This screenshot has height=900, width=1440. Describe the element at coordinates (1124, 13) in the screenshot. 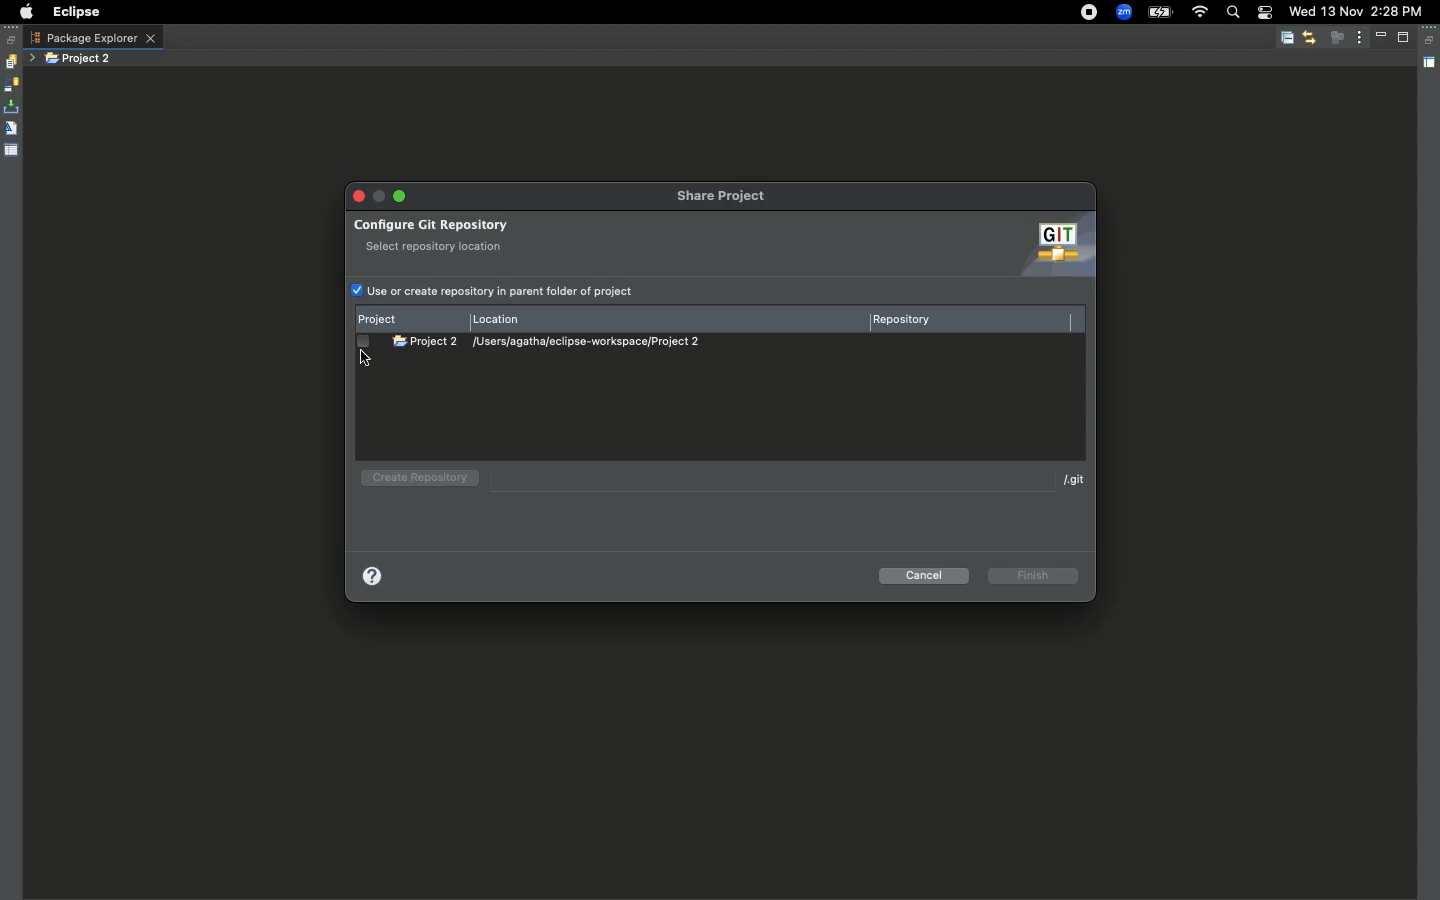

I see `Zoom` at that location.